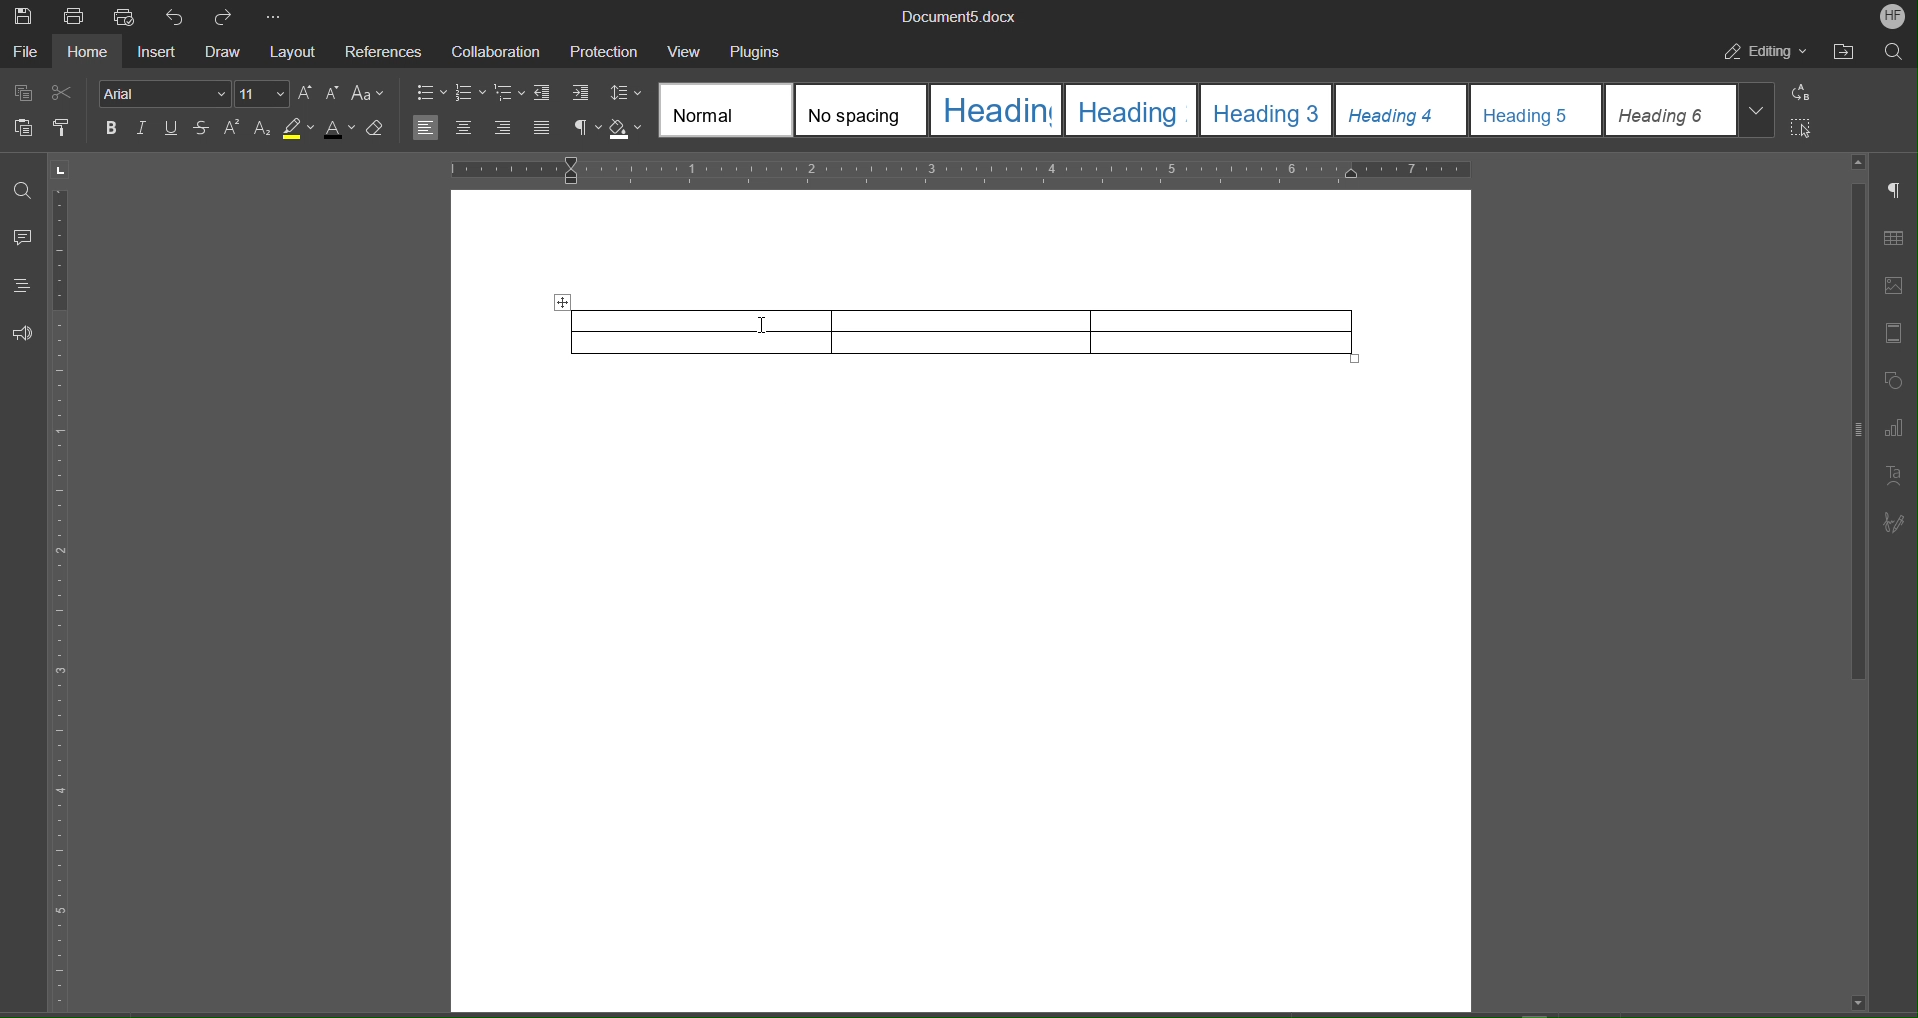 The image size is (1918, 1018). What do you see at coordinates (586, 129) in the screenshot?
I see `Nonprinting characters` at bounding box center [586, 129].